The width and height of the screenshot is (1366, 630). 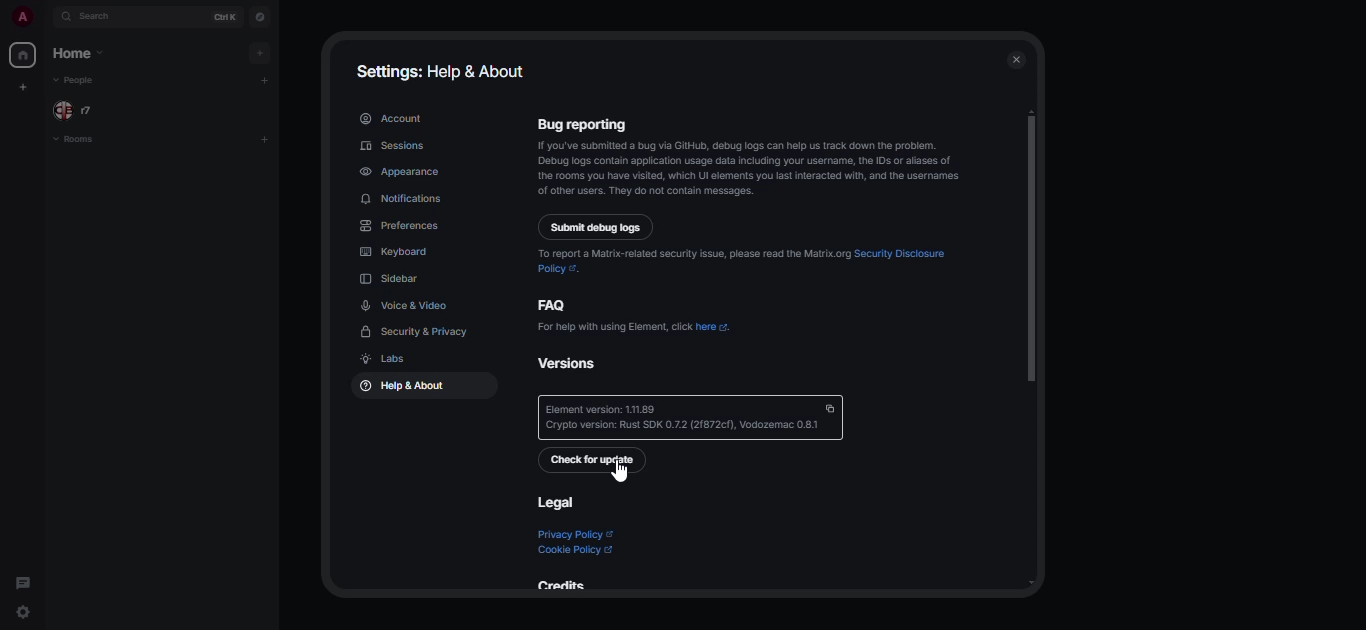 I want to click on add, so click(x=265, y=139).